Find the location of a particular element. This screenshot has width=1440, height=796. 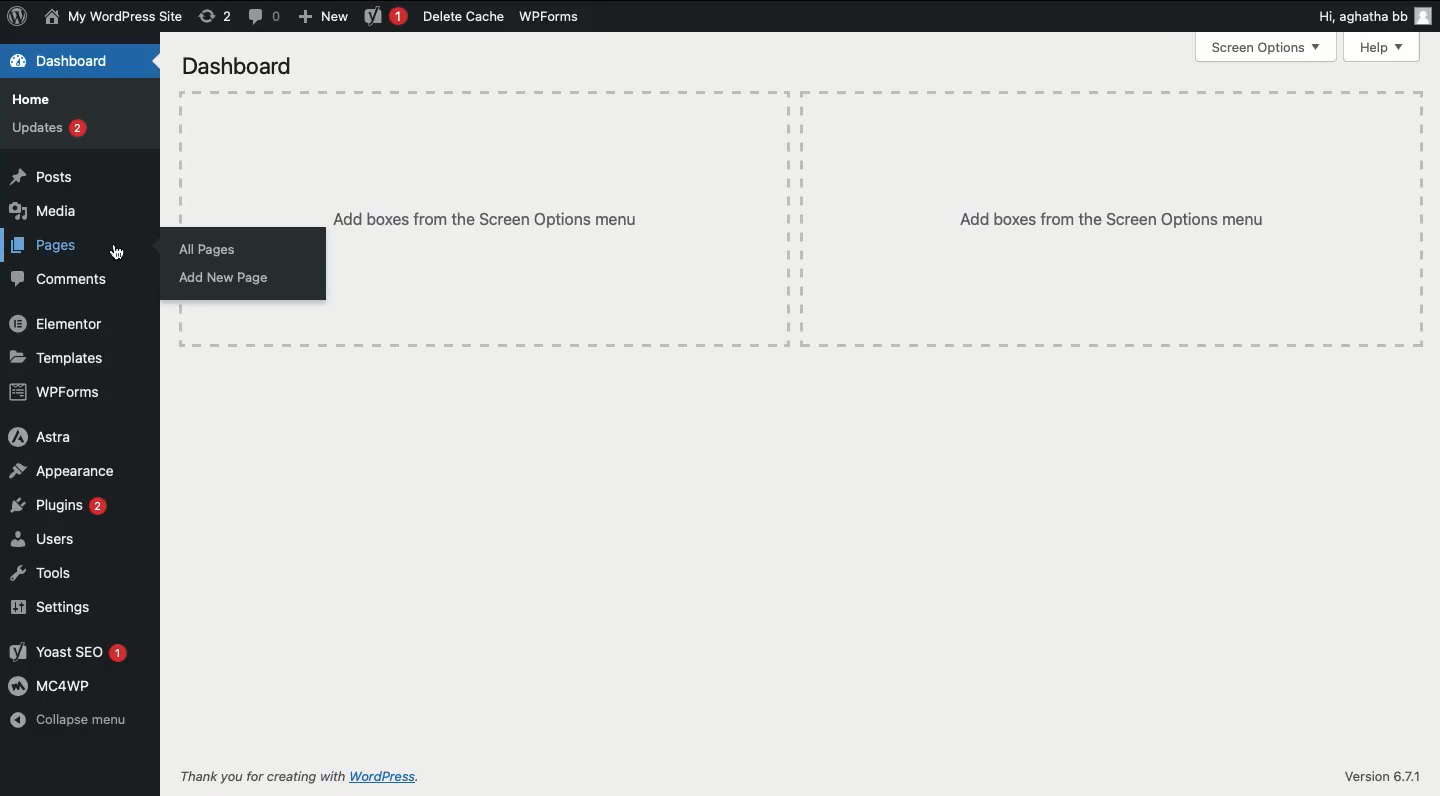

New is located at coordinates (325, 18).